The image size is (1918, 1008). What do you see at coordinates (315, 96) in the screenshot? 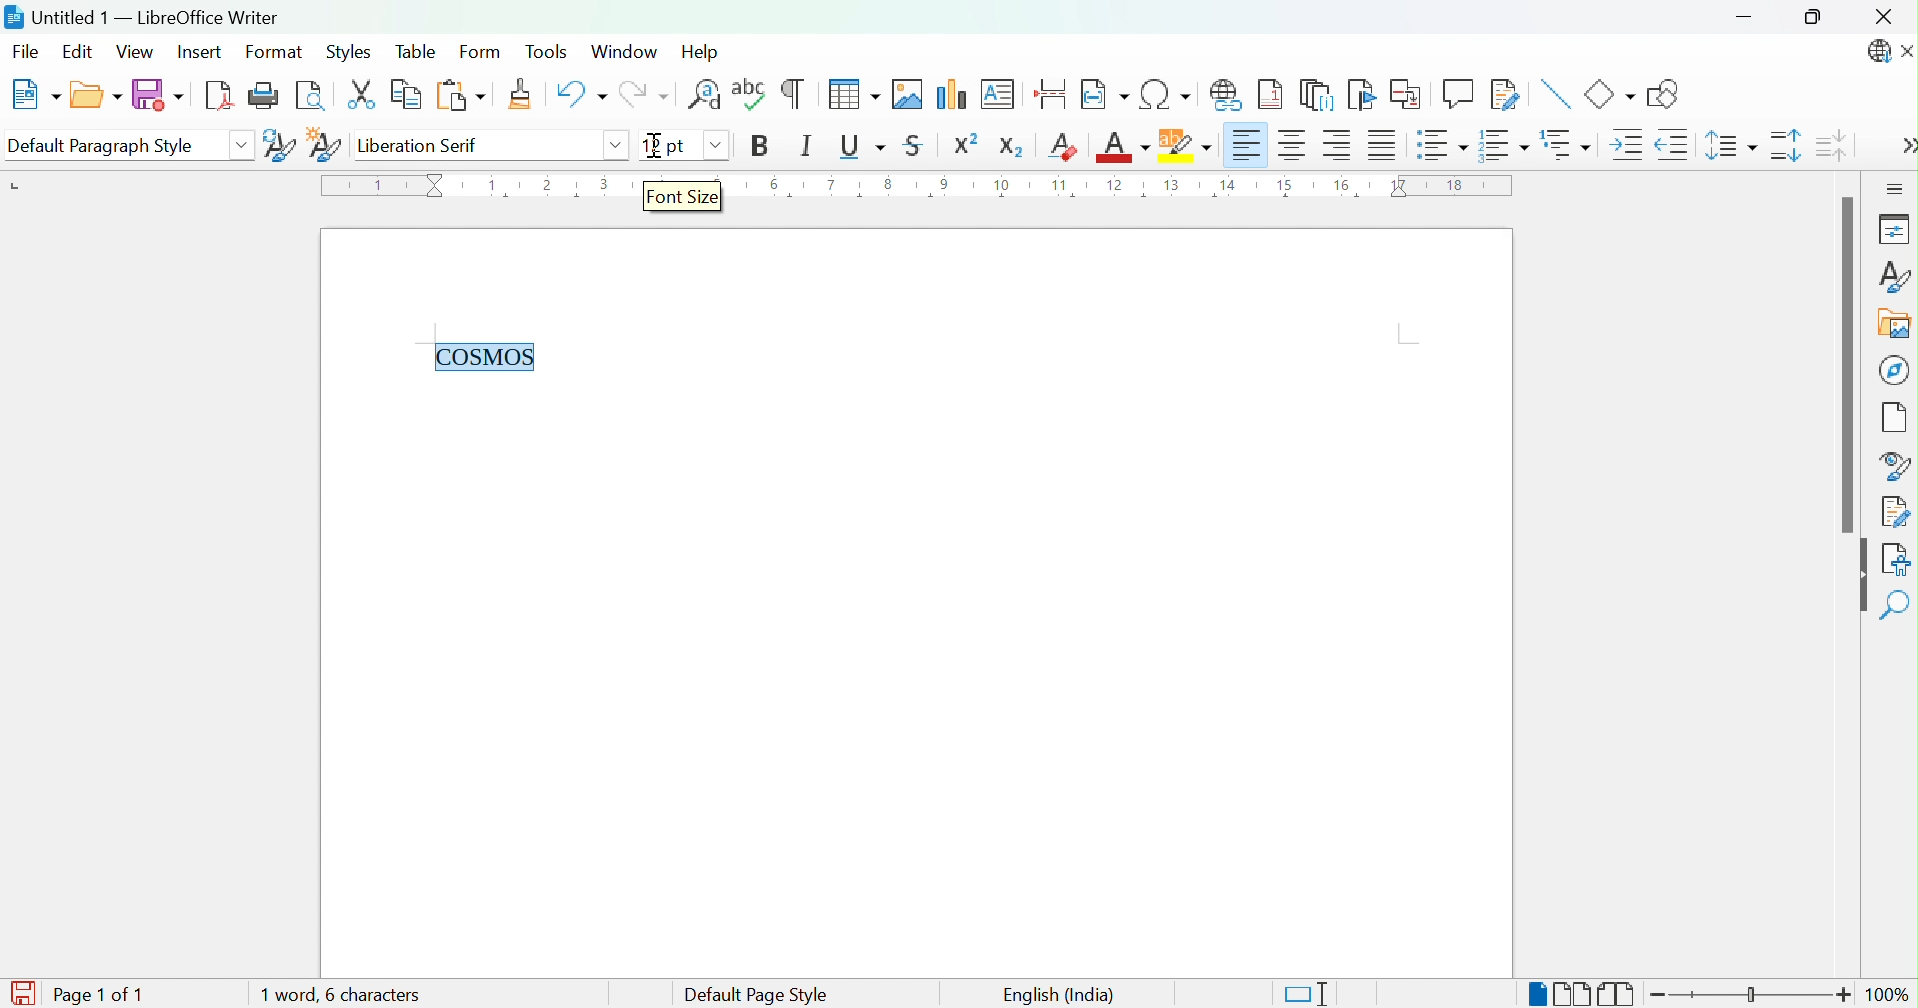
I see `Toggle Print Preview` at bounding box center [315, 96].